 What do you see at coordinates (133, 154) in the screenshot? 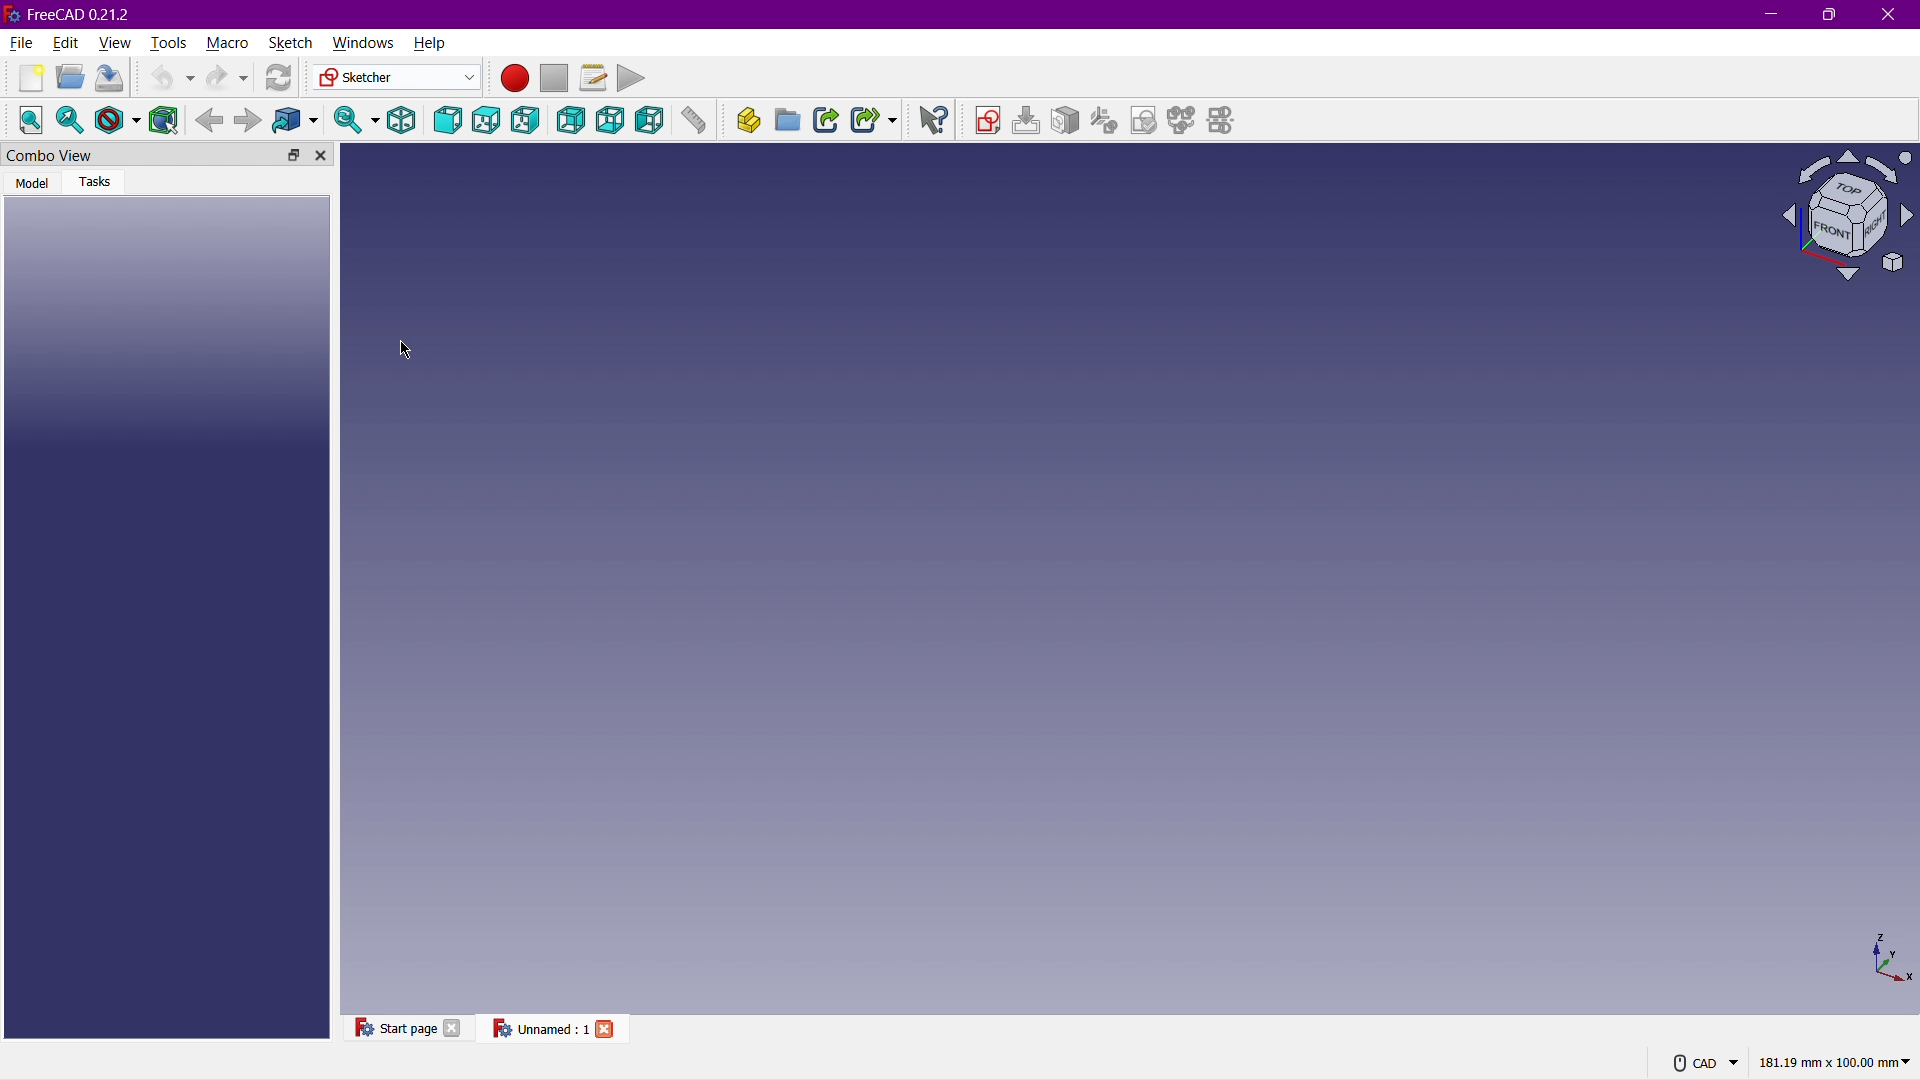
I see `Combo View` at bounding box center [133, 154].